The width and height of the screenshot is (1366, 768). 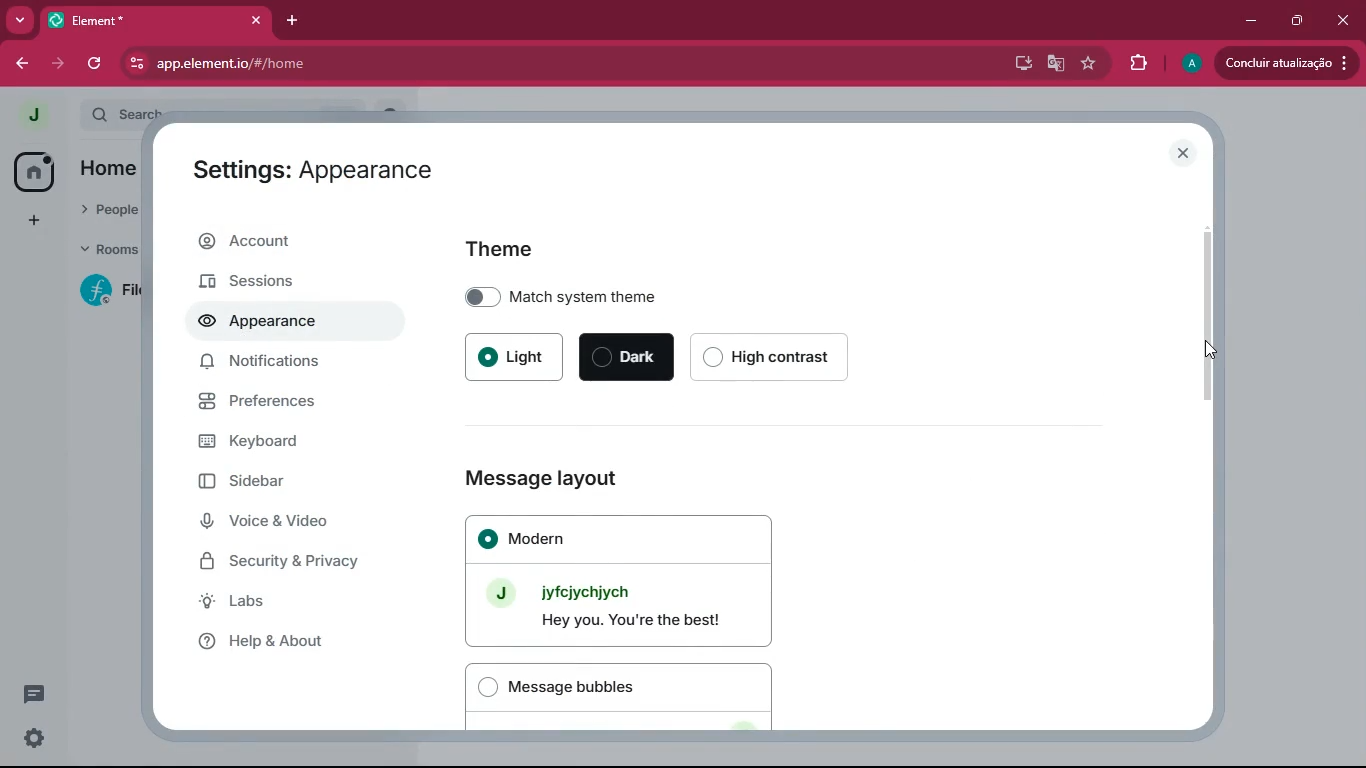 I want to click on Element*, so click(x=140, y=19).